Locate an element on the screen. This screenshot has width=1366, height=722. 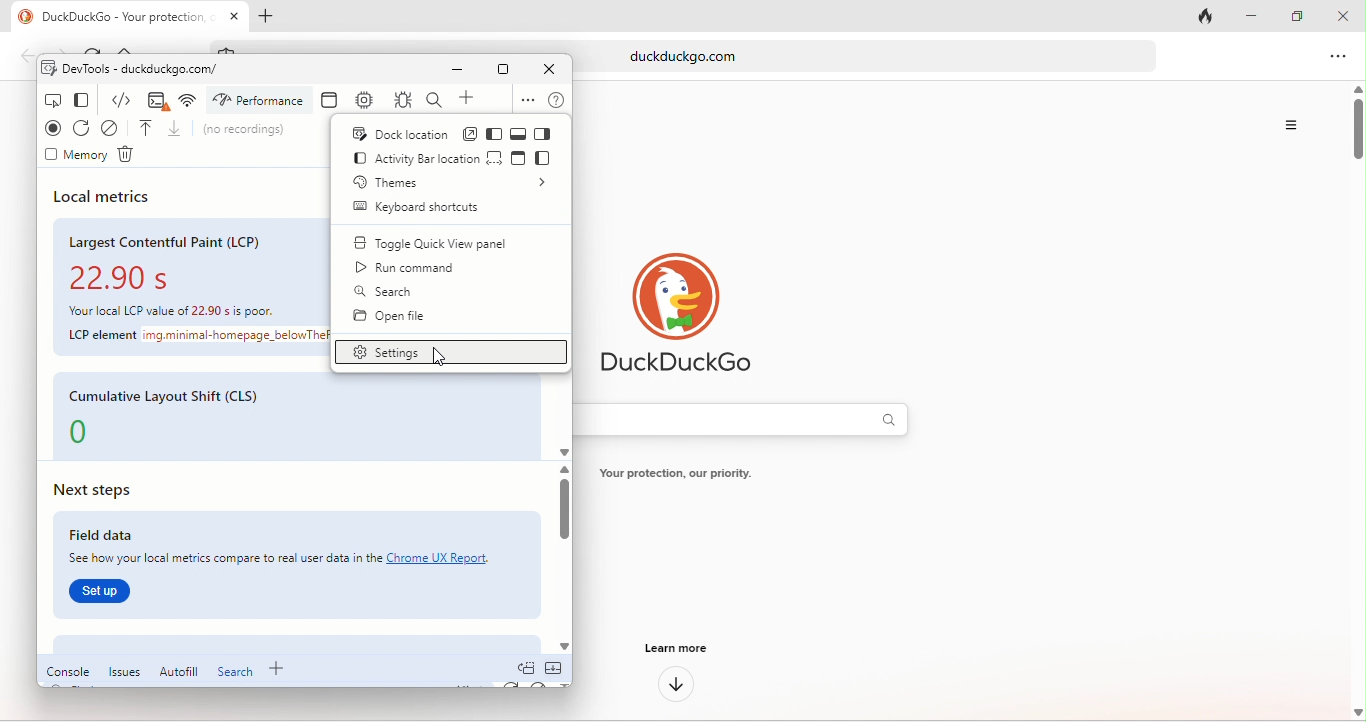
text is located at coordinates (676, 473).